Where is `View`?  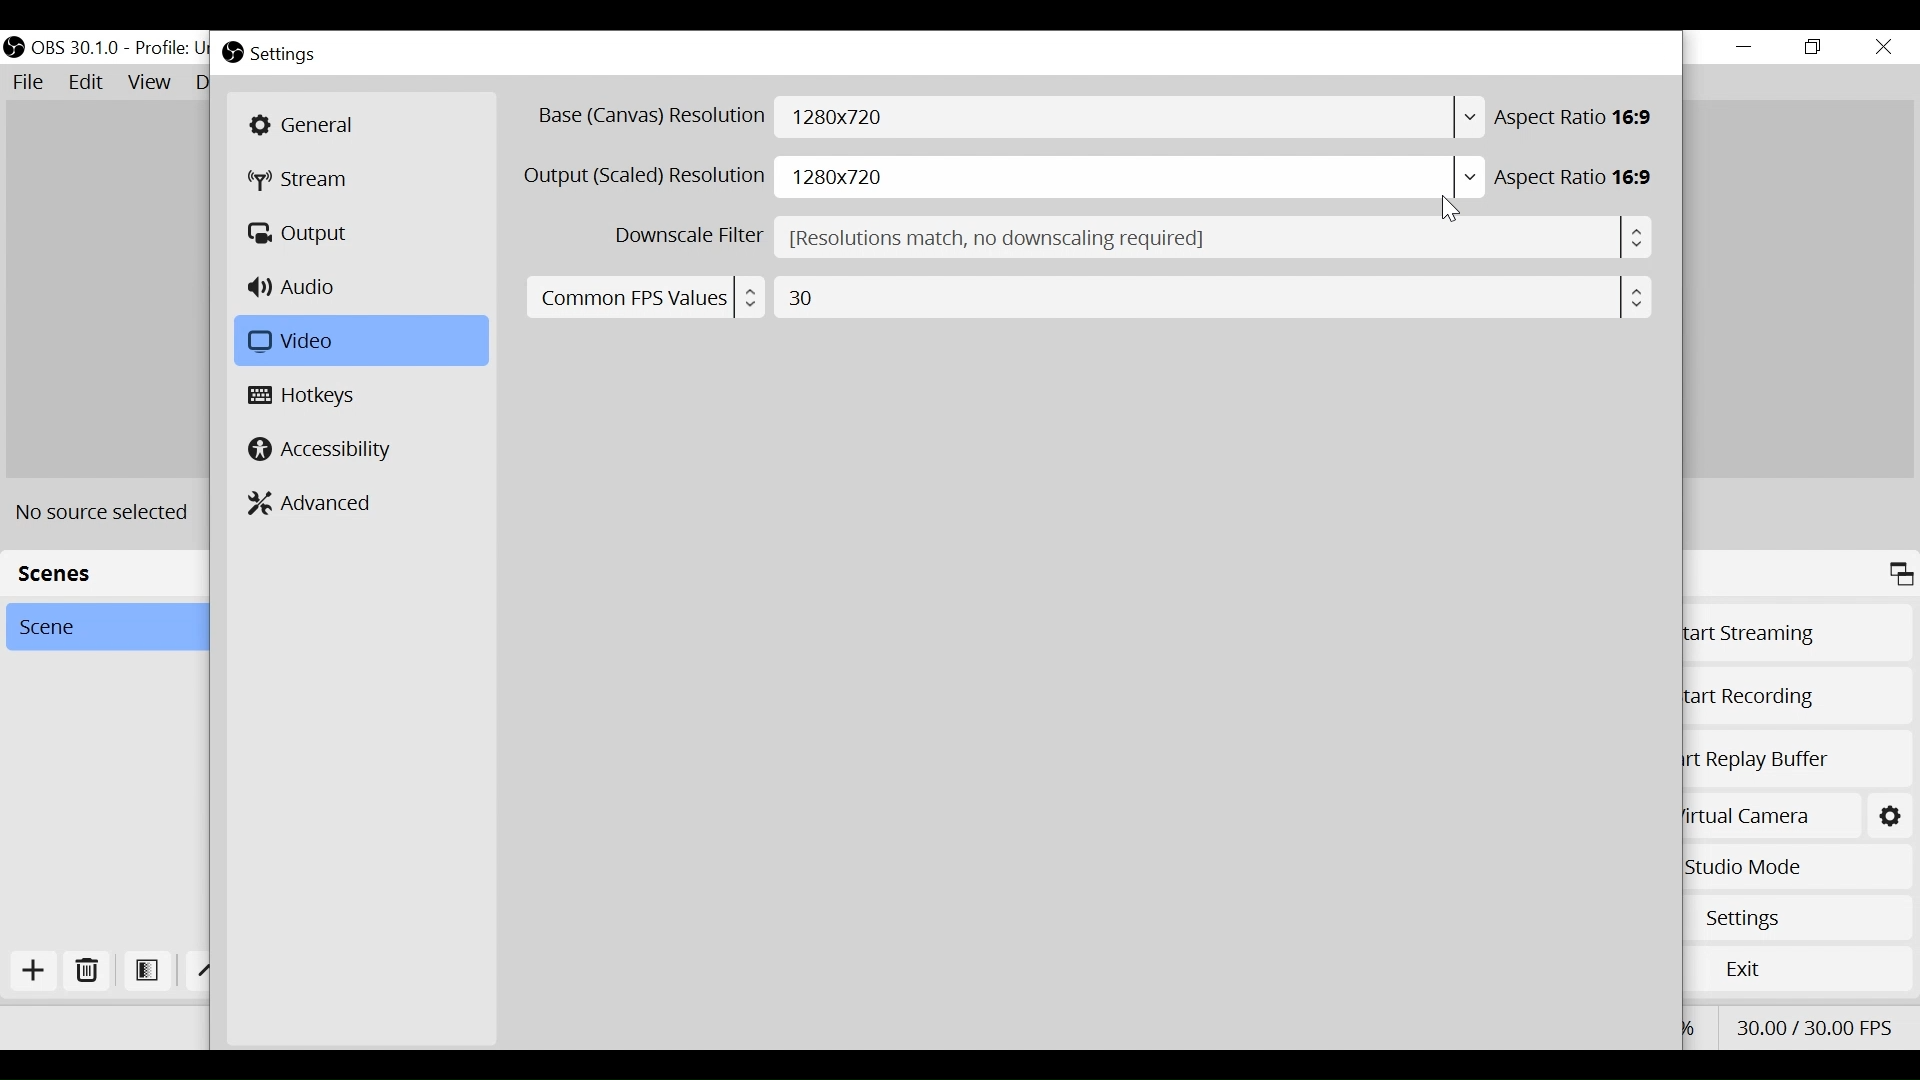
View is located at coordinates (149, 83).